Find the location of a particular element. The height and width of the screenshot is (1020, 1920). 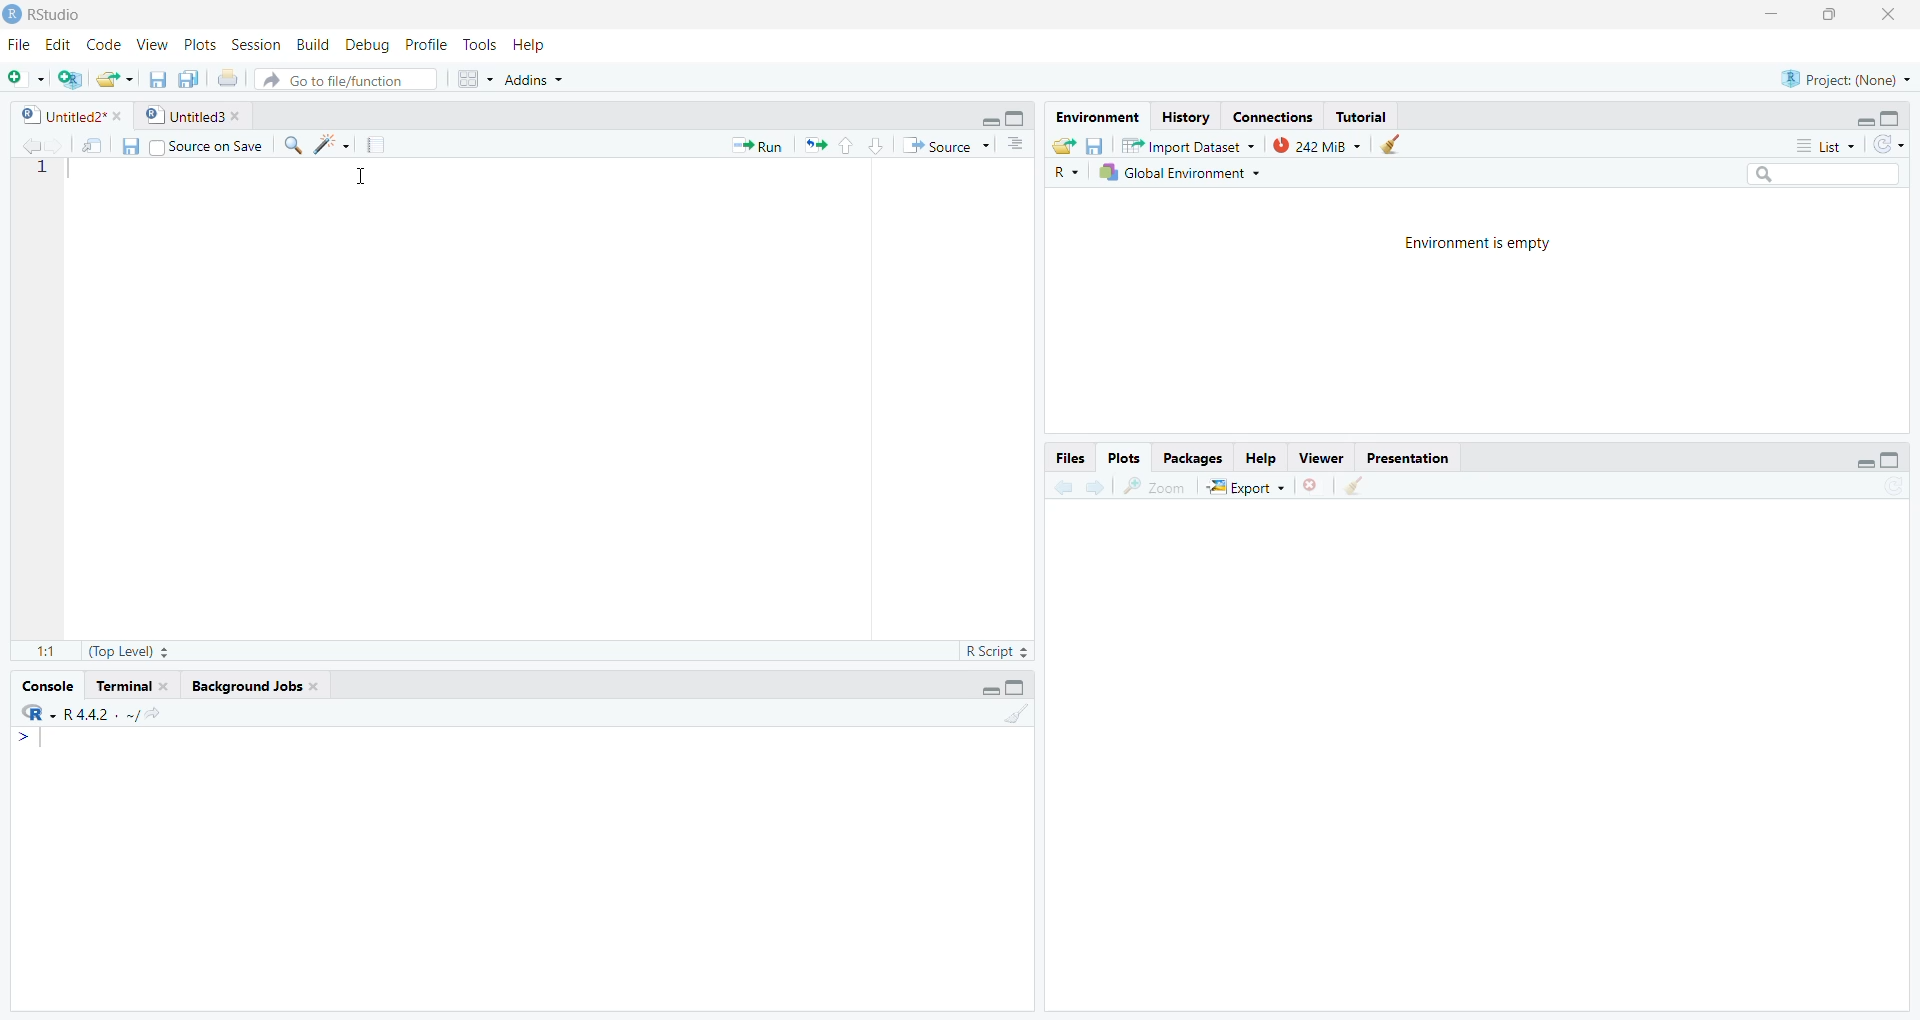

File is located at coordinates (21, 46).